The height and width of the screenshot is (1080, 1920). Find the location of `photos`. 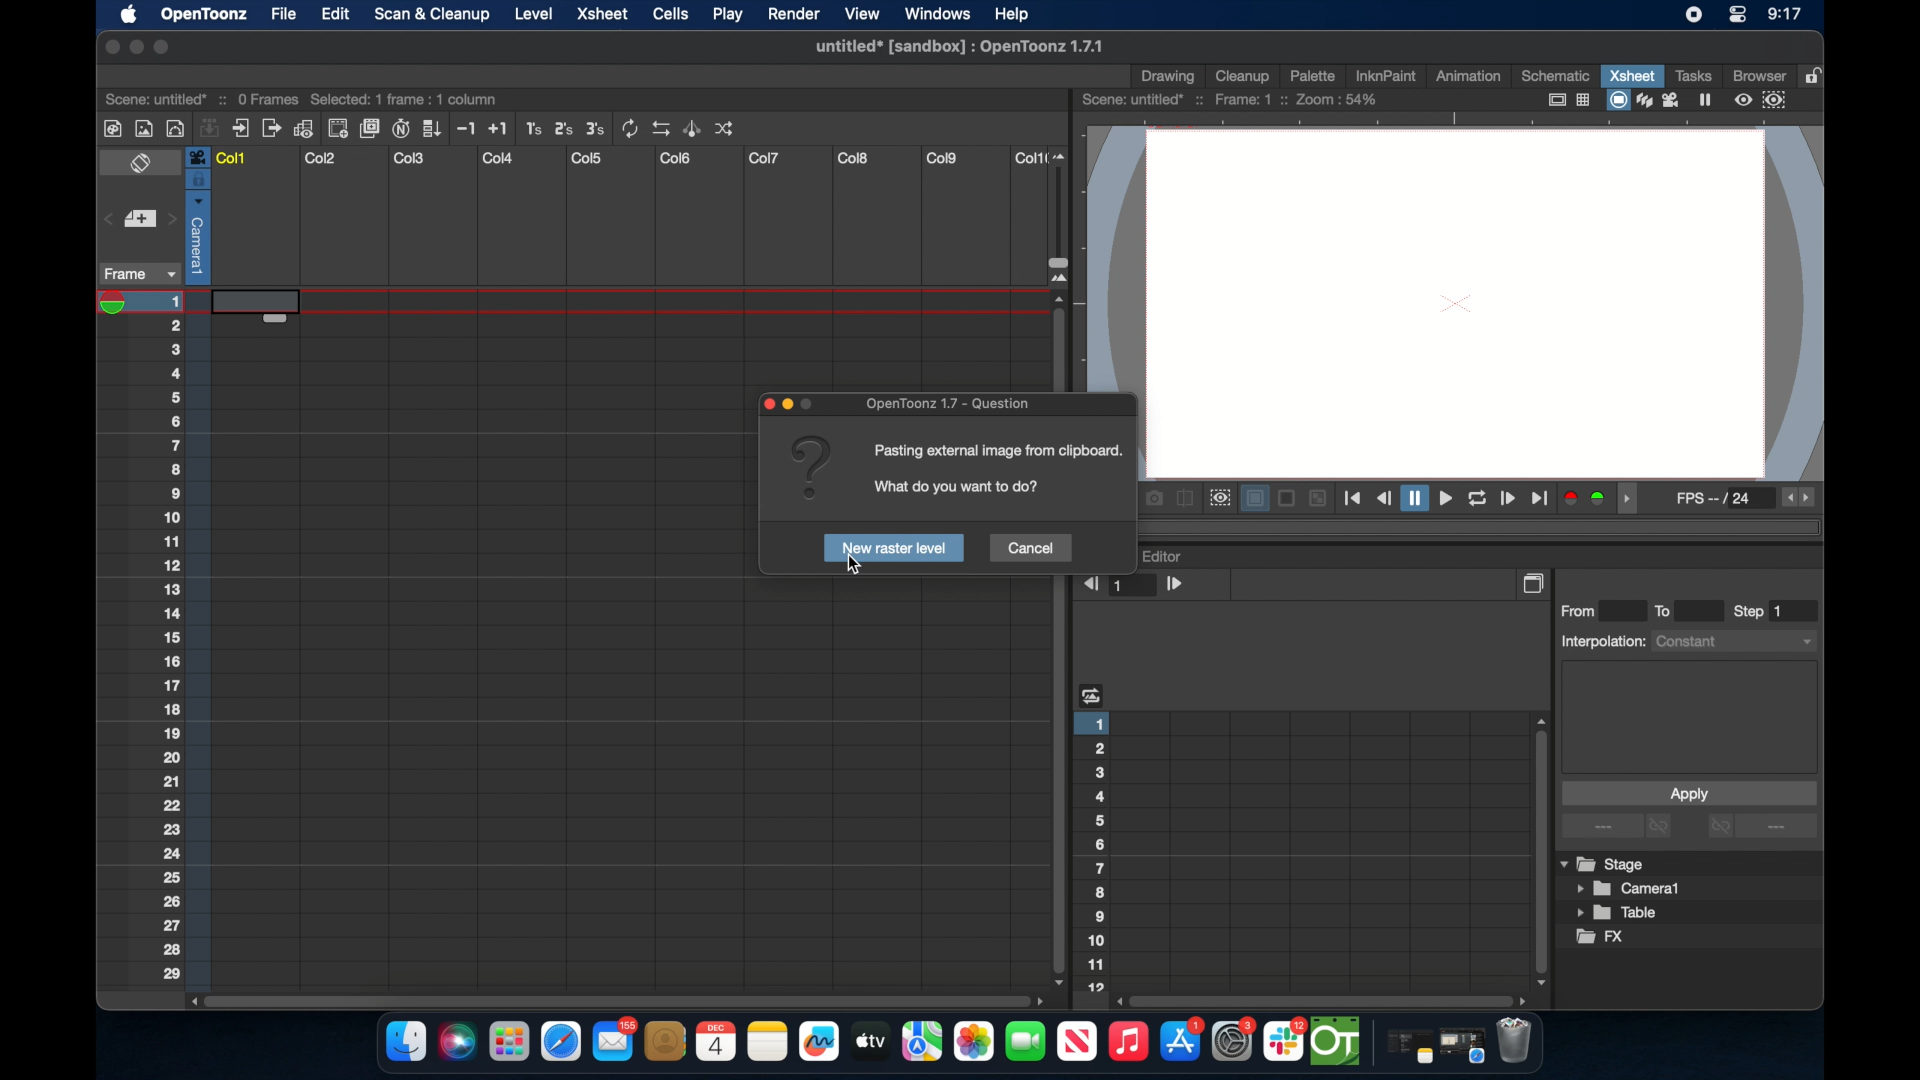

photos is located at coordinates (973, 1042).